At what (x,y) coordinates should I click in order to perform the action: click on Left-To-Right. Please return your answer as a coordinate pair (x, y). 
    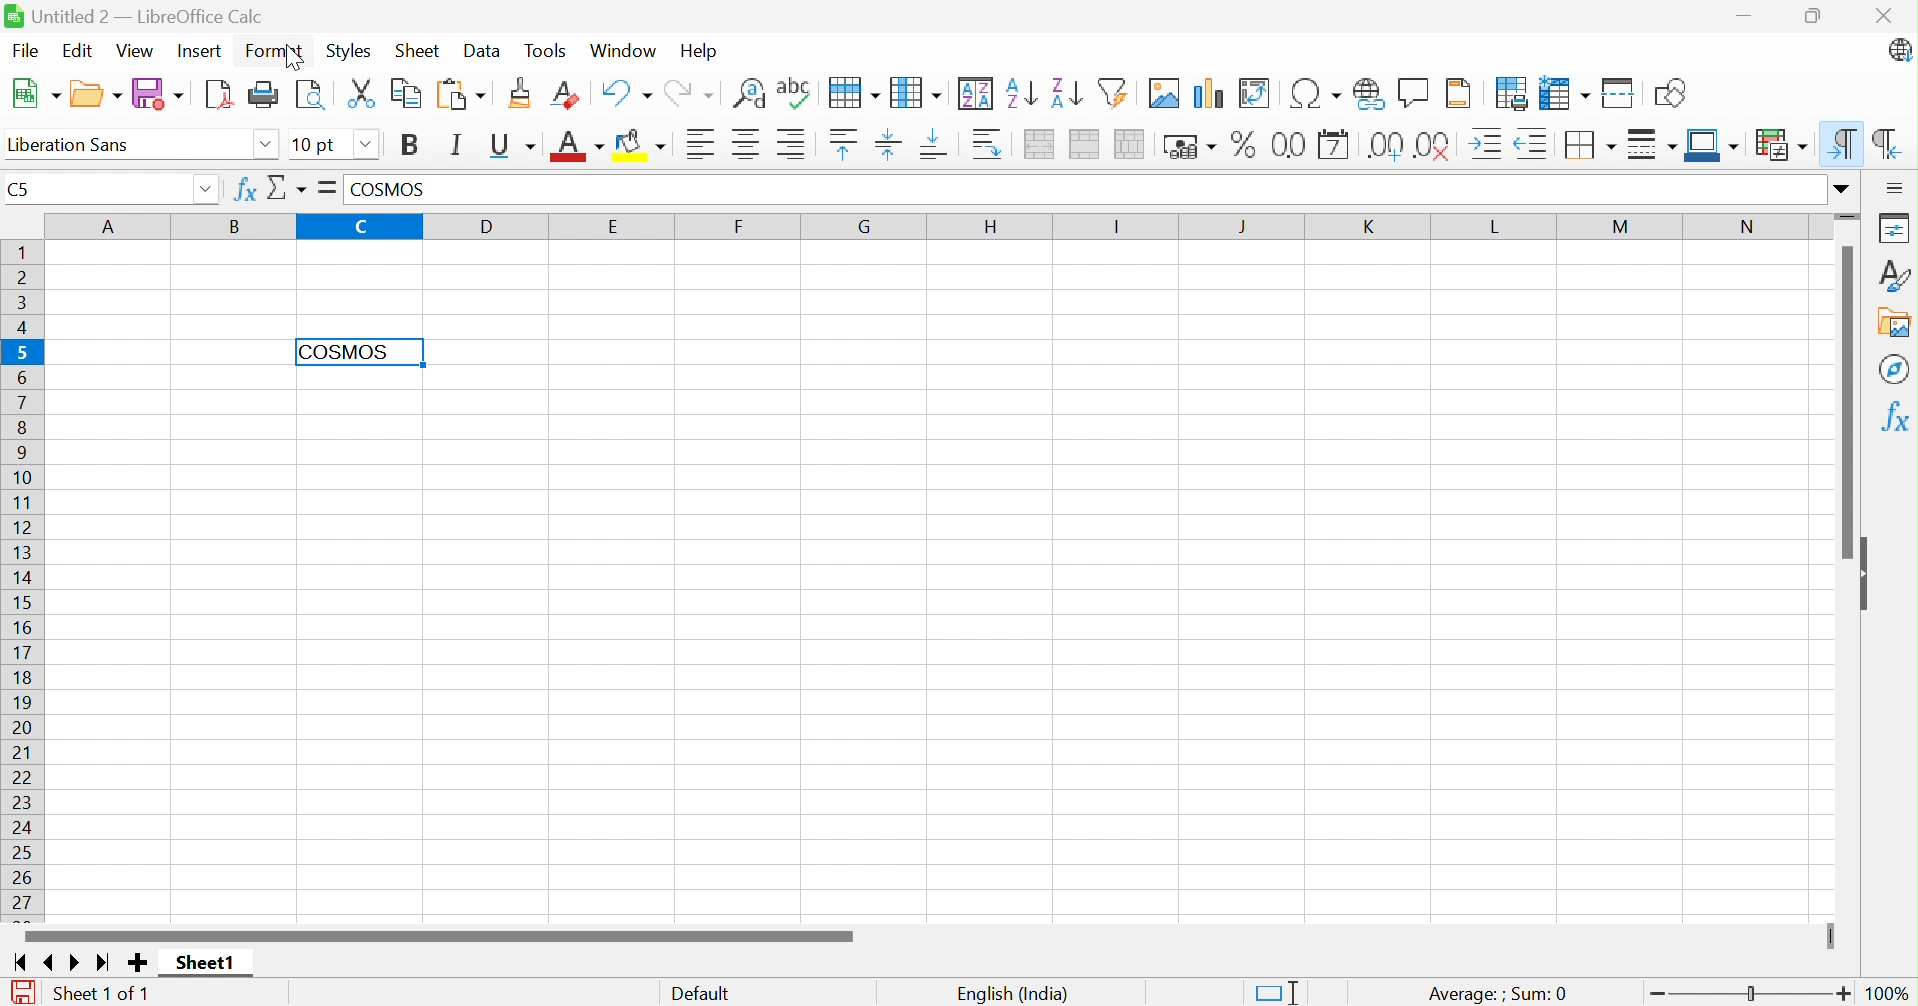
    Looking at the image, I should click on (1838, 143).